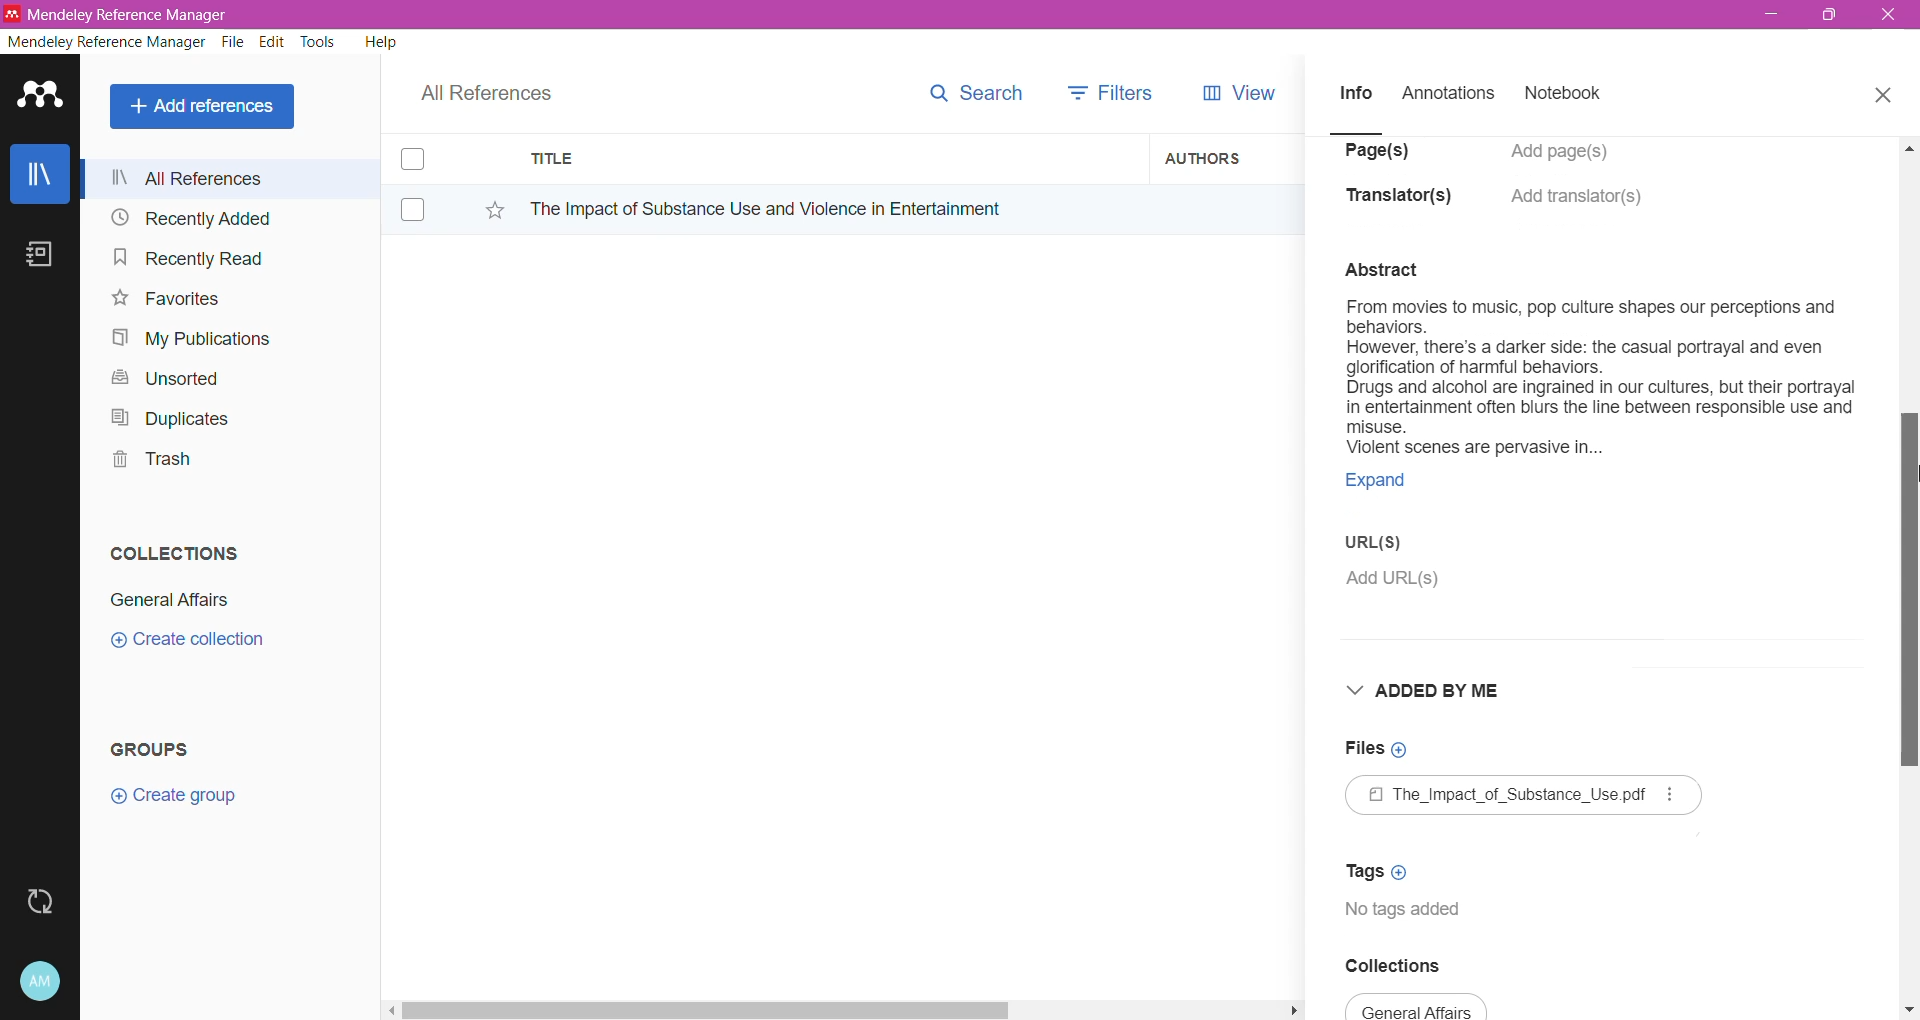 The height and width of the screenshot is (1020, 1920). Describe the element at coordinates (1771, 15) in the screenshot. I see `Minimize` at that location.